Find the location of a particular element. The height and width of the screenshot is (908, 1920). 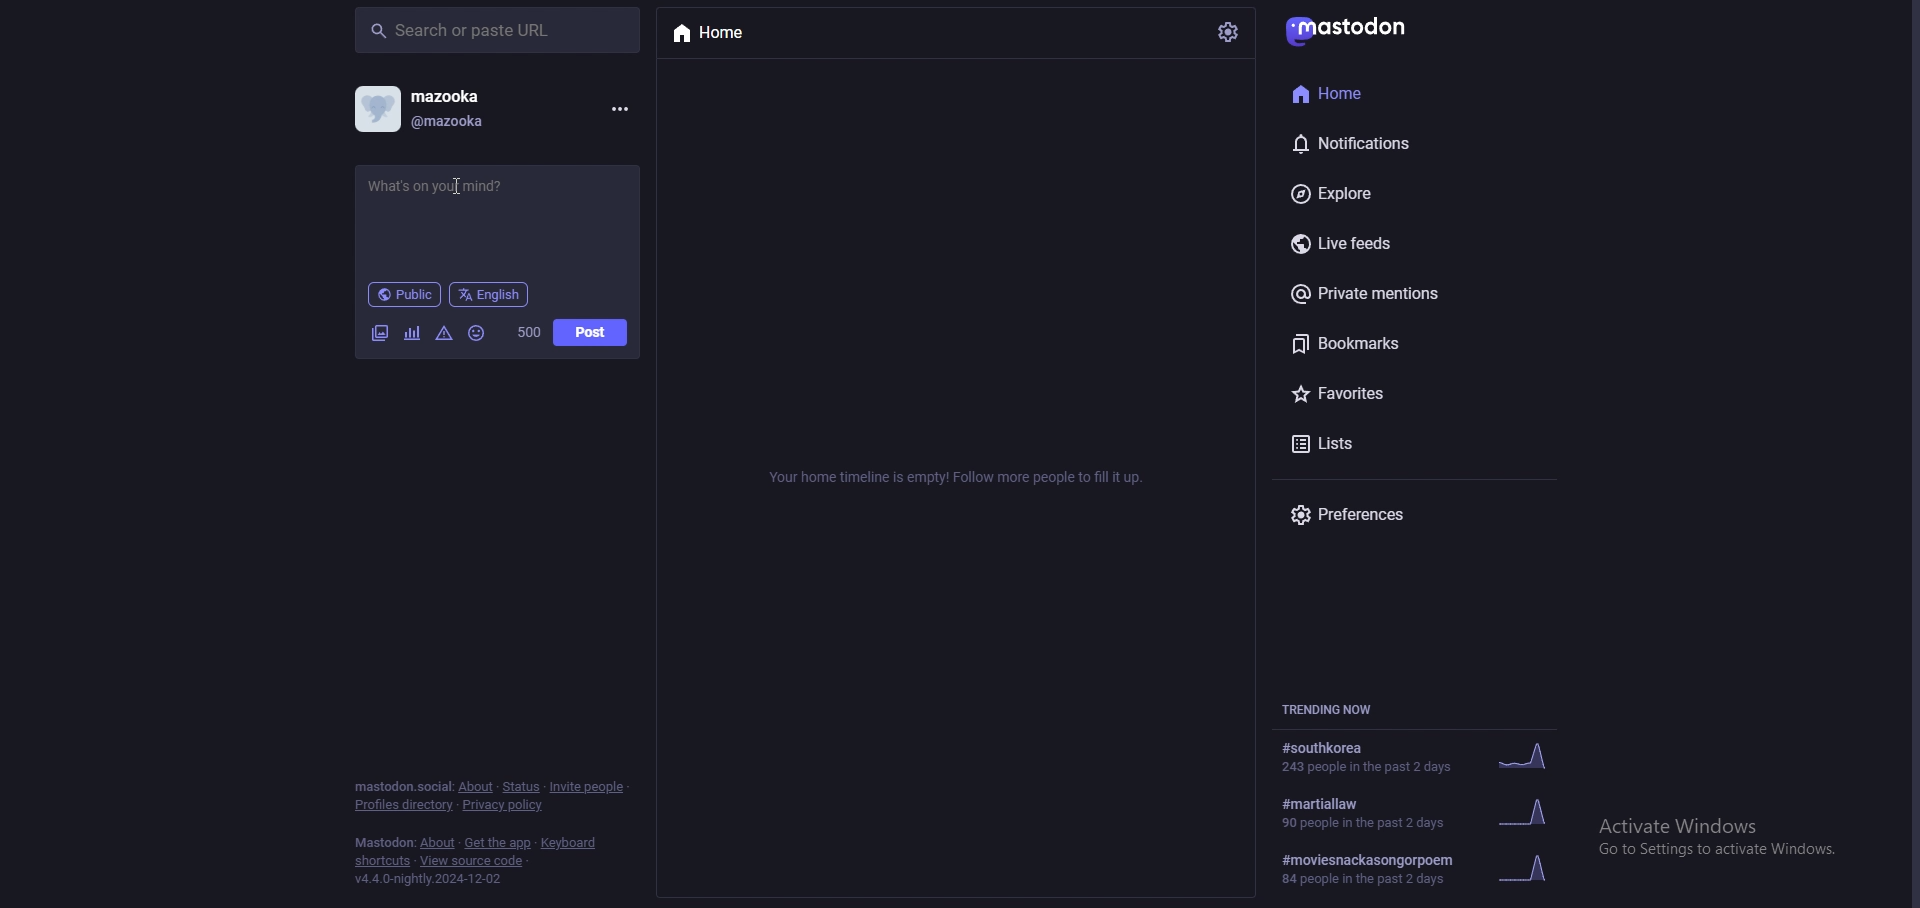

view source code is located at coordinates (474, 862).